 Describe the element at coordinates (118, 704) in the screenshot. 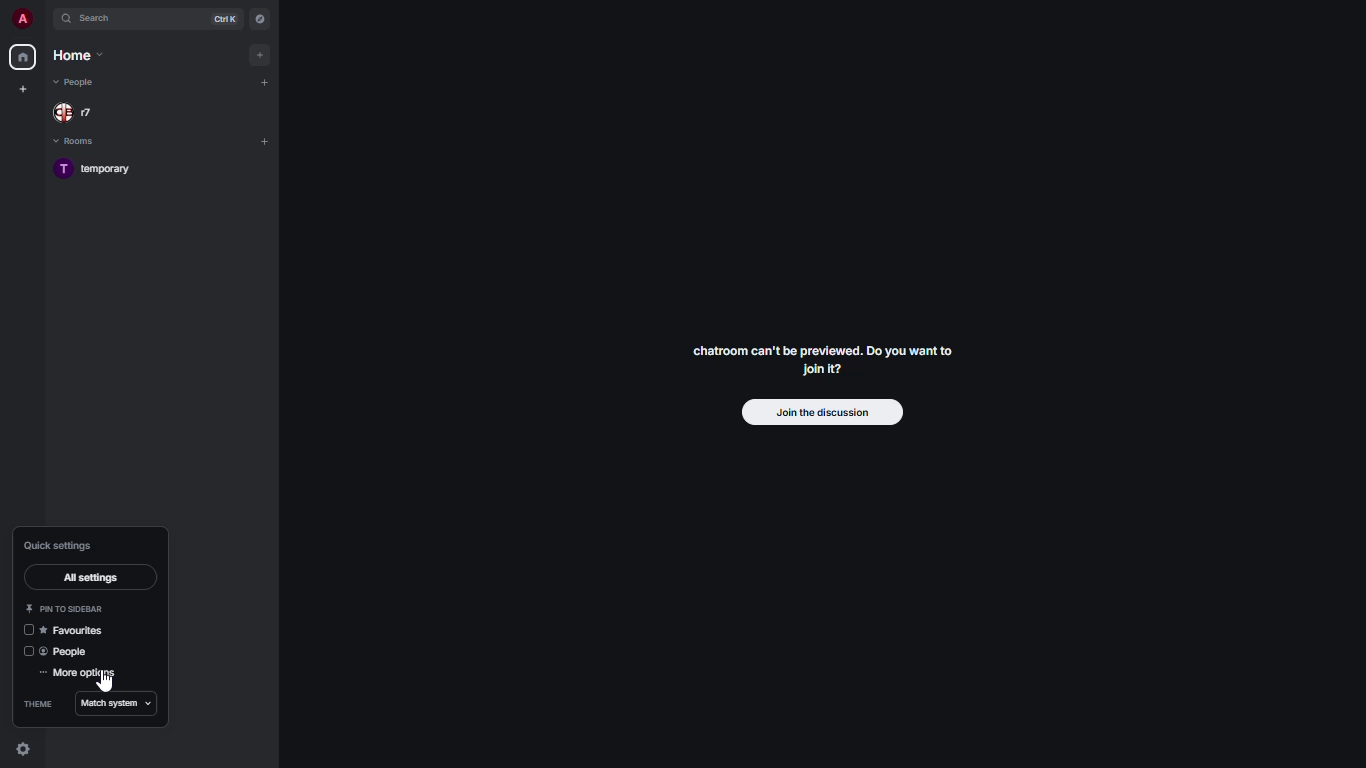

I see `match system` at that location.